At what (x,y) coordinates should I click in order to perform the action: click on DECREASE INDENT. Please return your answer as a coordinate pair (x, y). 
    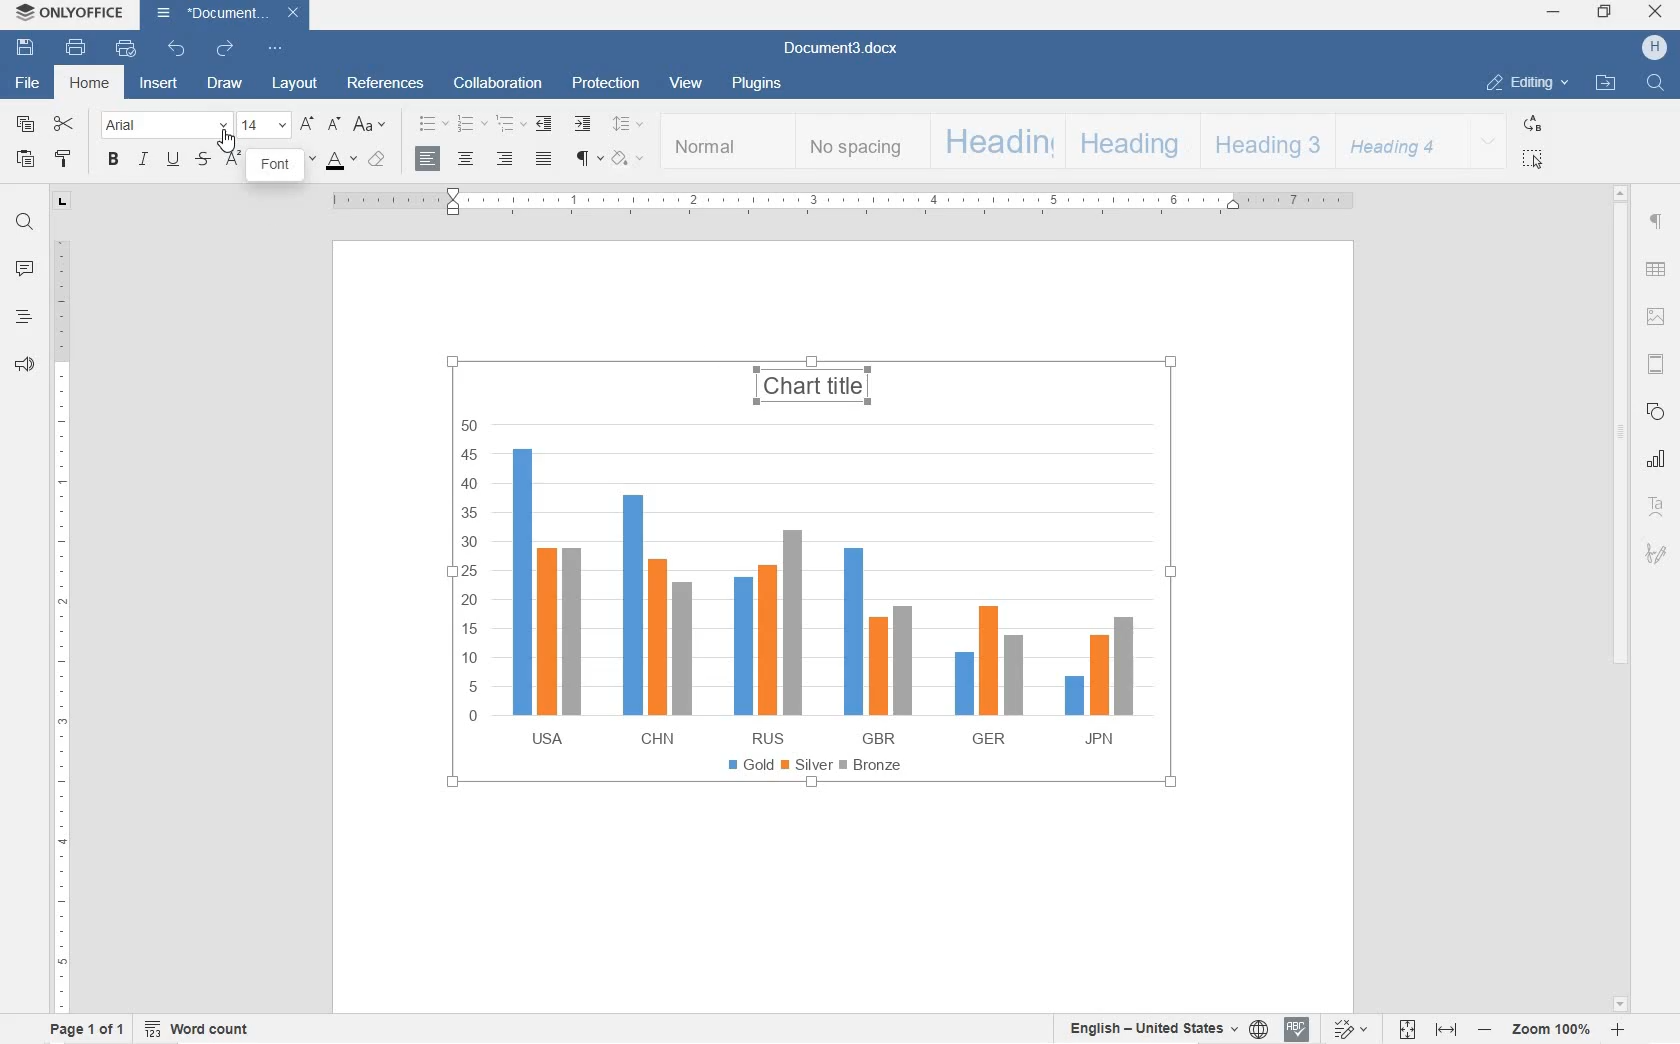
    Looking at the image, I should click on (542, 125).